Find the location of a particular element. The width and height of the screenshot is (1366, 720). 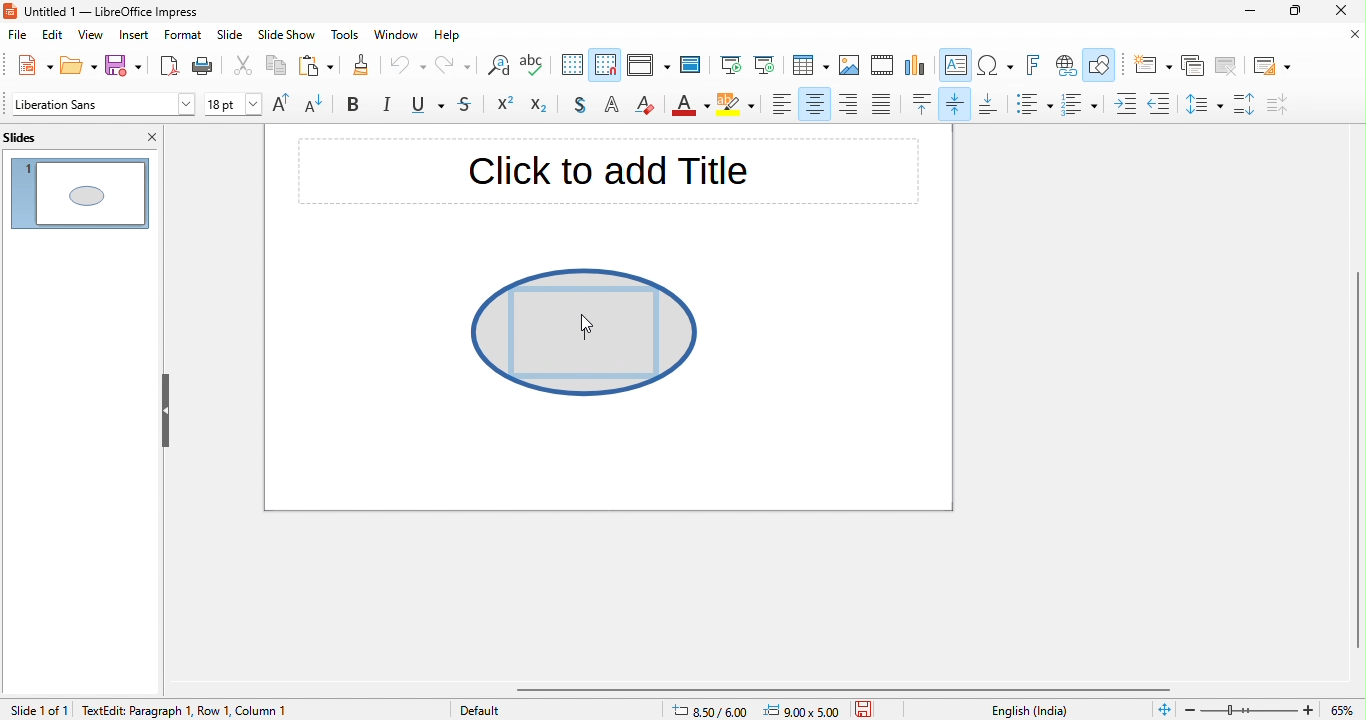

maximize is located at coordinates (1293, 13).